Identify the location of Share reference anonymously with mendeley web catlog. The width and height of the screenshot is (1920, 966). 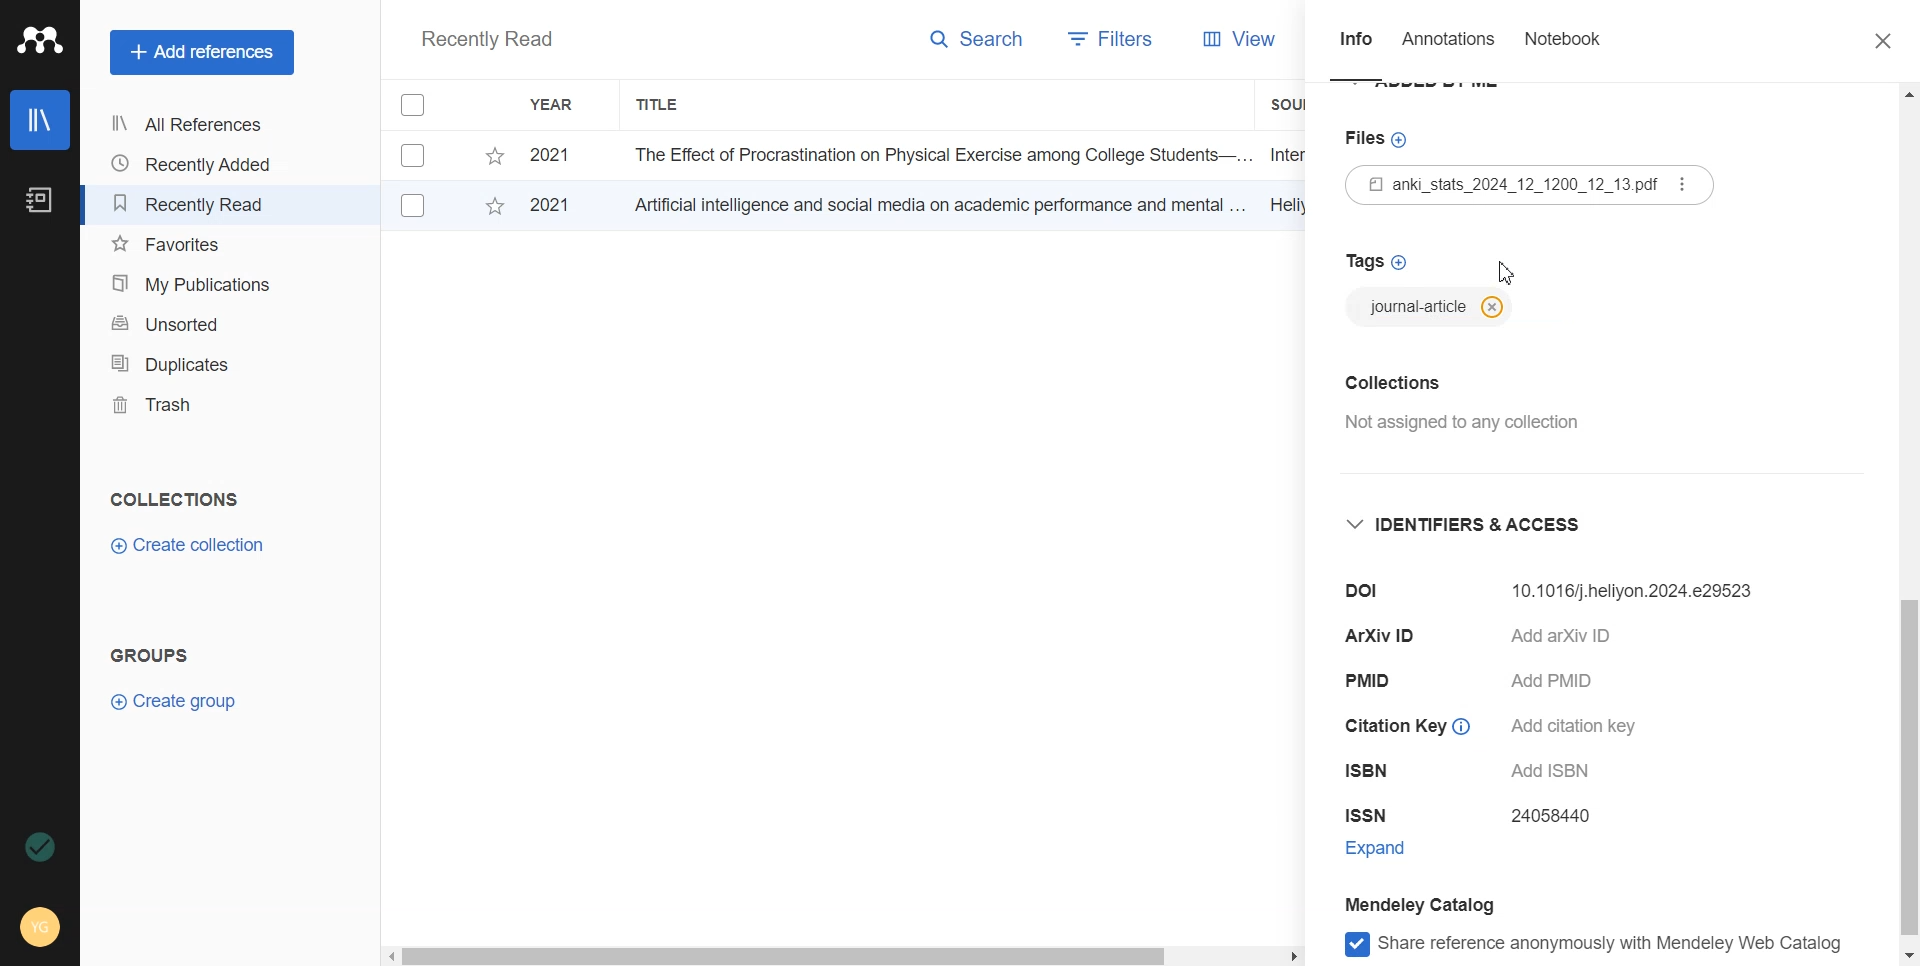
(1598, 945).